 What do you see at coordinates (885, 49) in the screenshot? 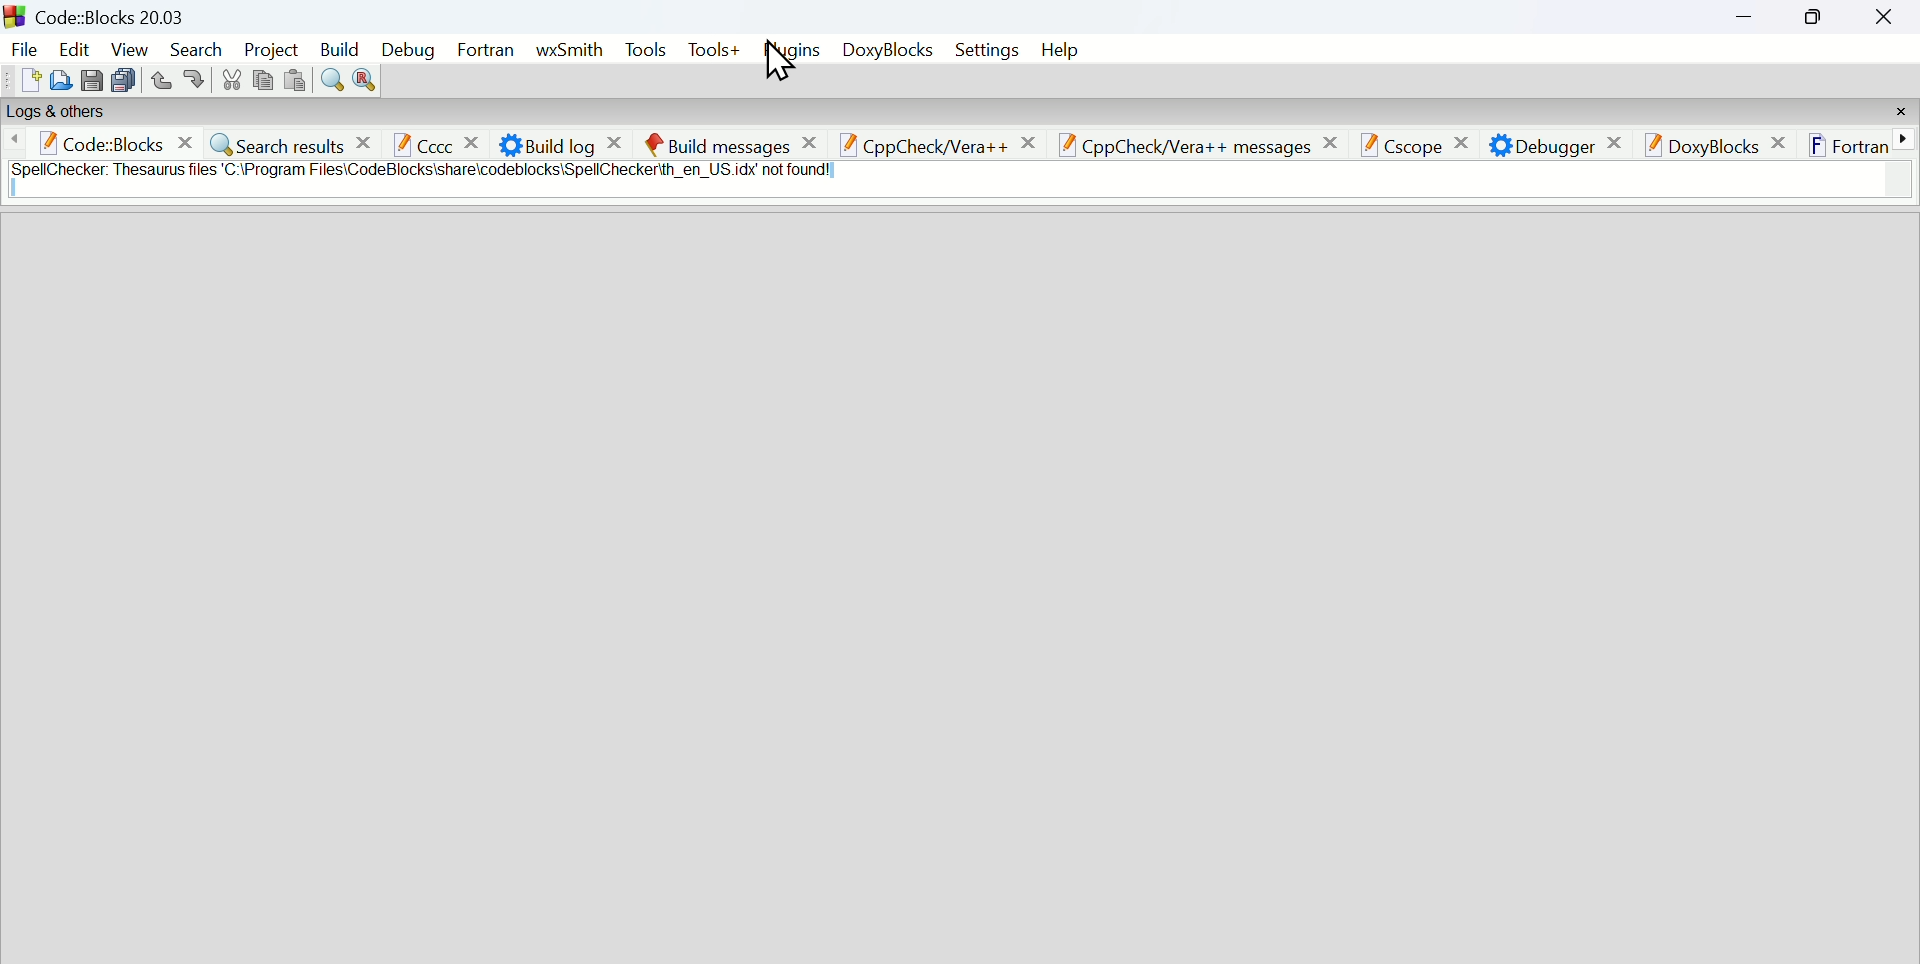
I see `Doxyblocks` at bounding box center [885, 49].